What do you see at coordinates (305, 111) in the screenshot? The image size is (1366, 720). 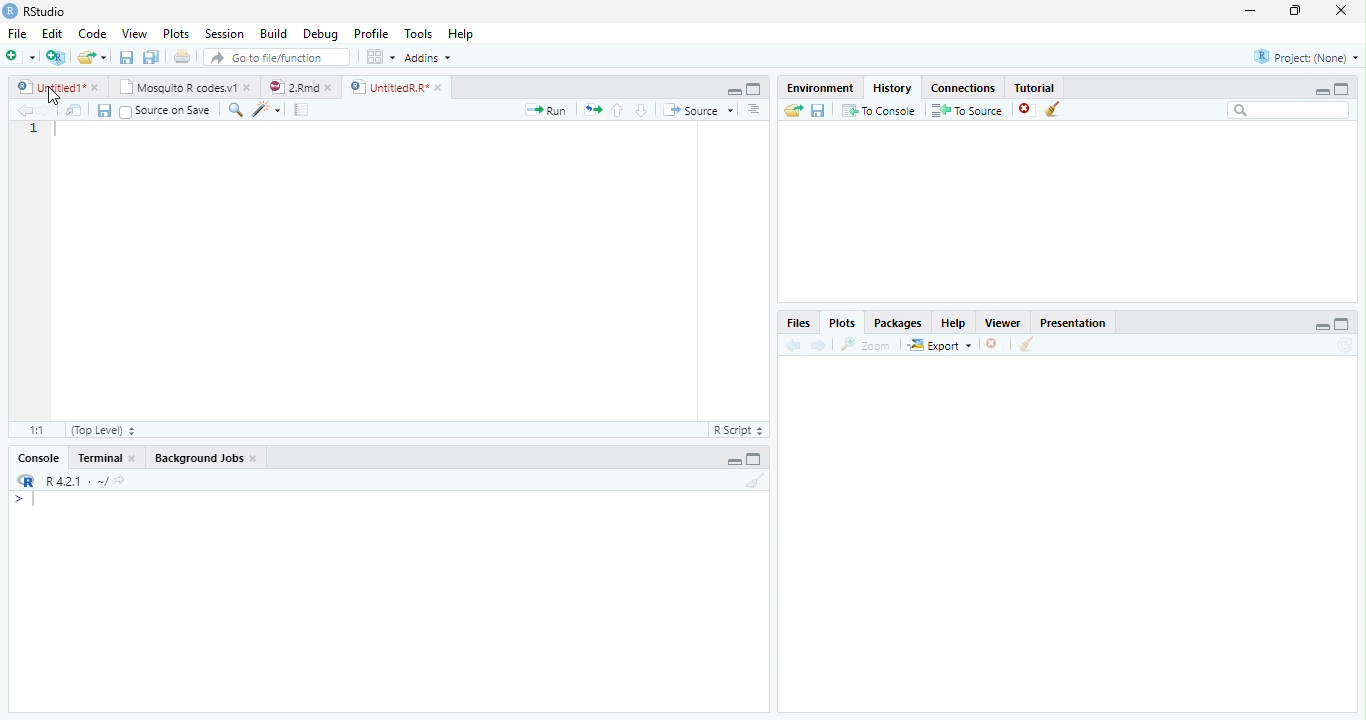 I see `Pages` at bounding box center [305, 111].